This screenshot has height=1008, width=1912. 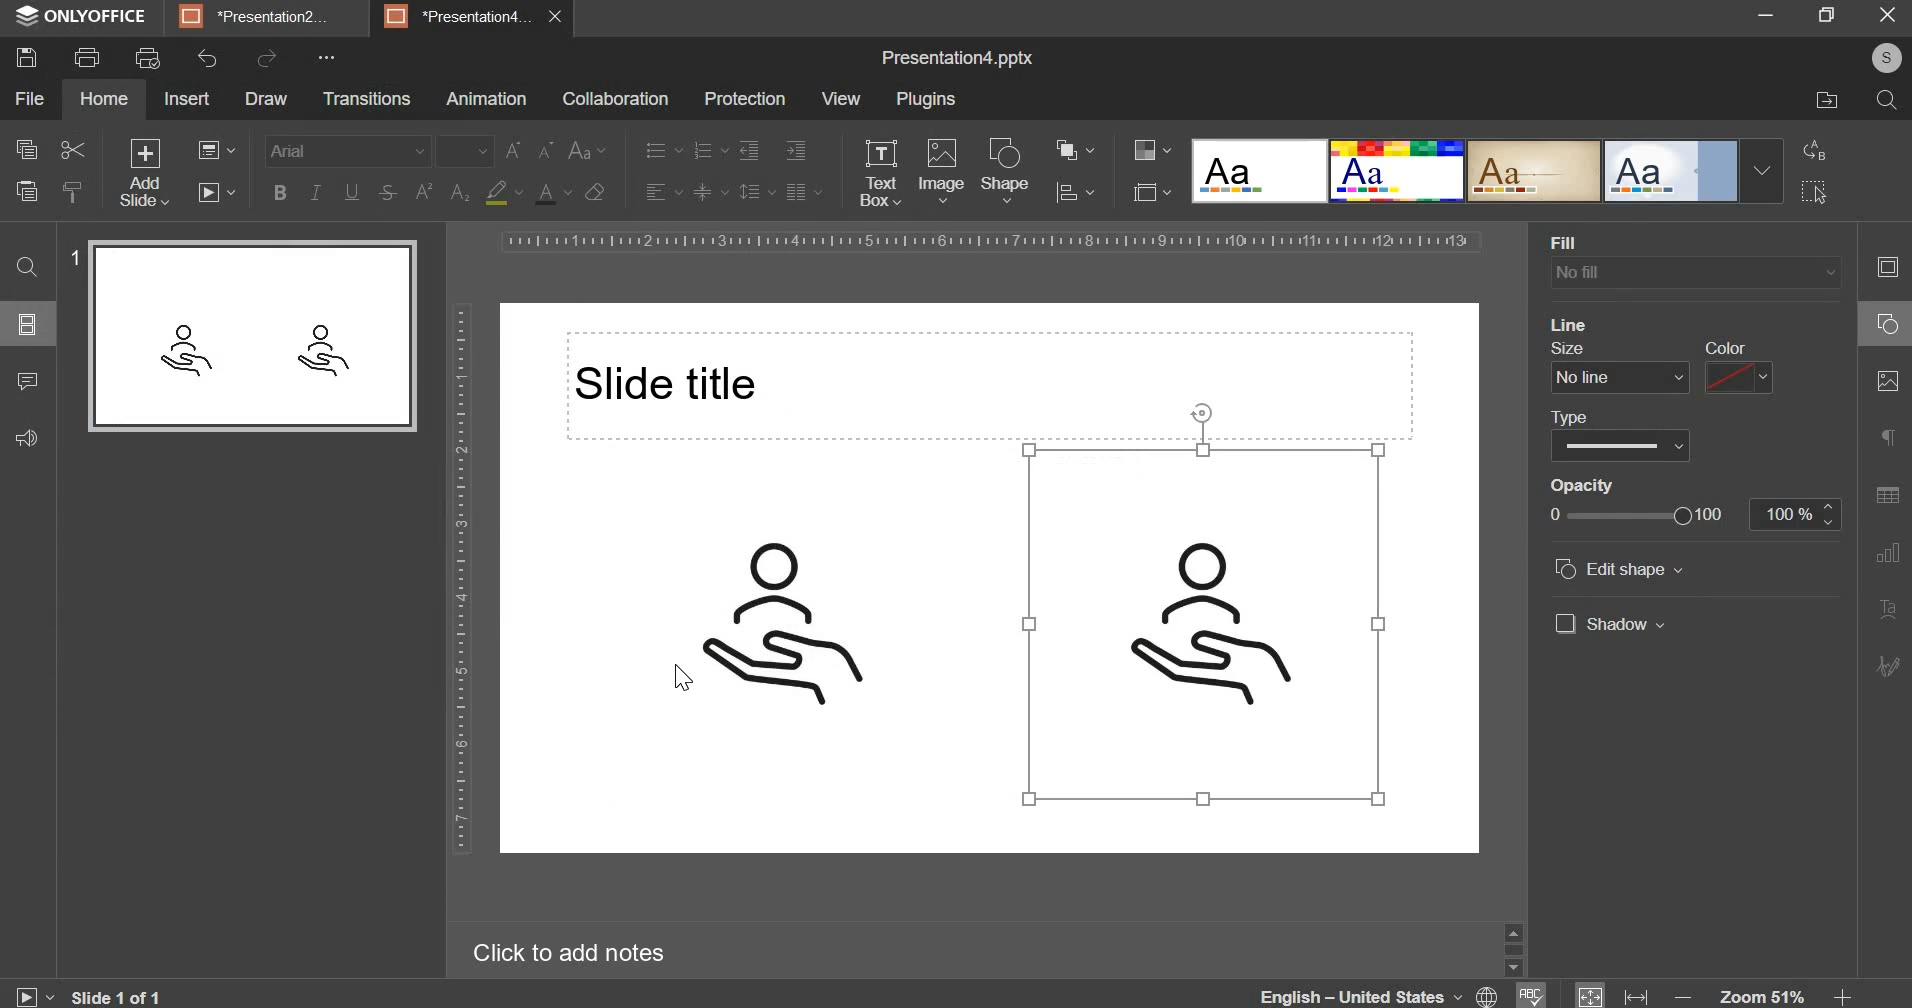 What do you see at coordinates (1587, 321) in the screenshot?
I see `fill color` at bounding box center [1587, 321].